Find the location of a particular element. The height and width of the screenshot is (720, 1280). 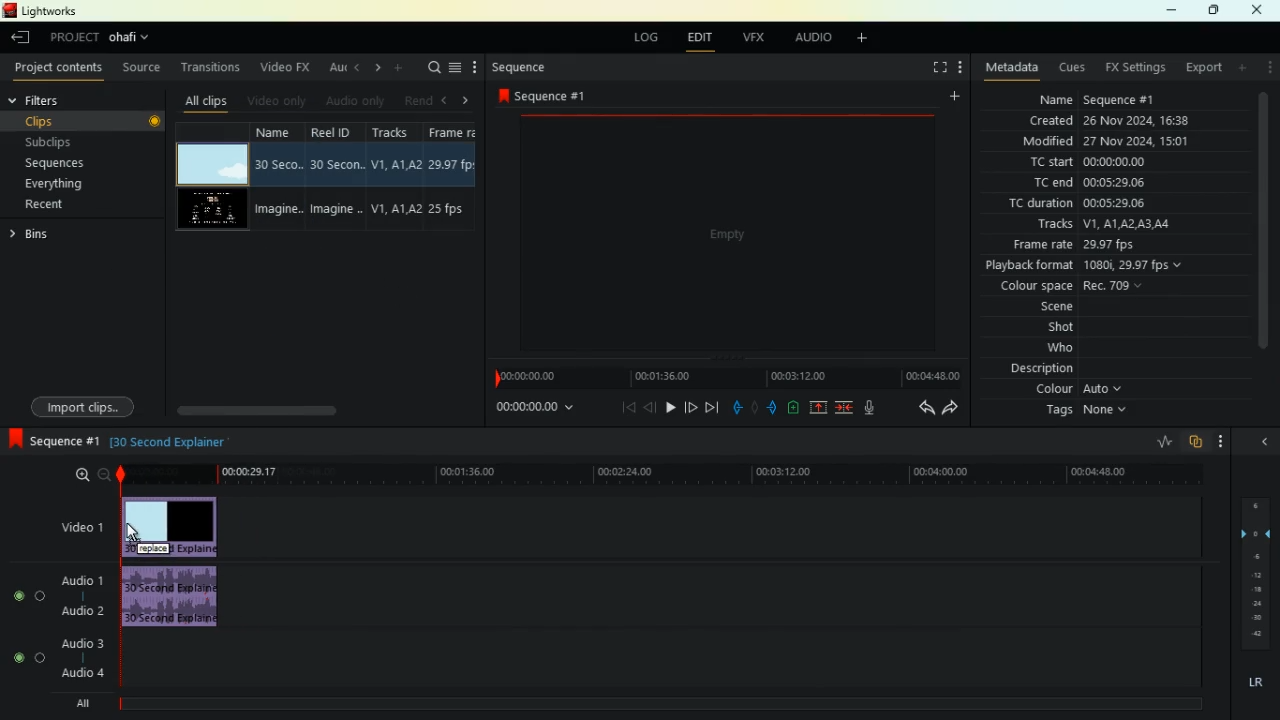

sequence is located at coordinates (548, 97).